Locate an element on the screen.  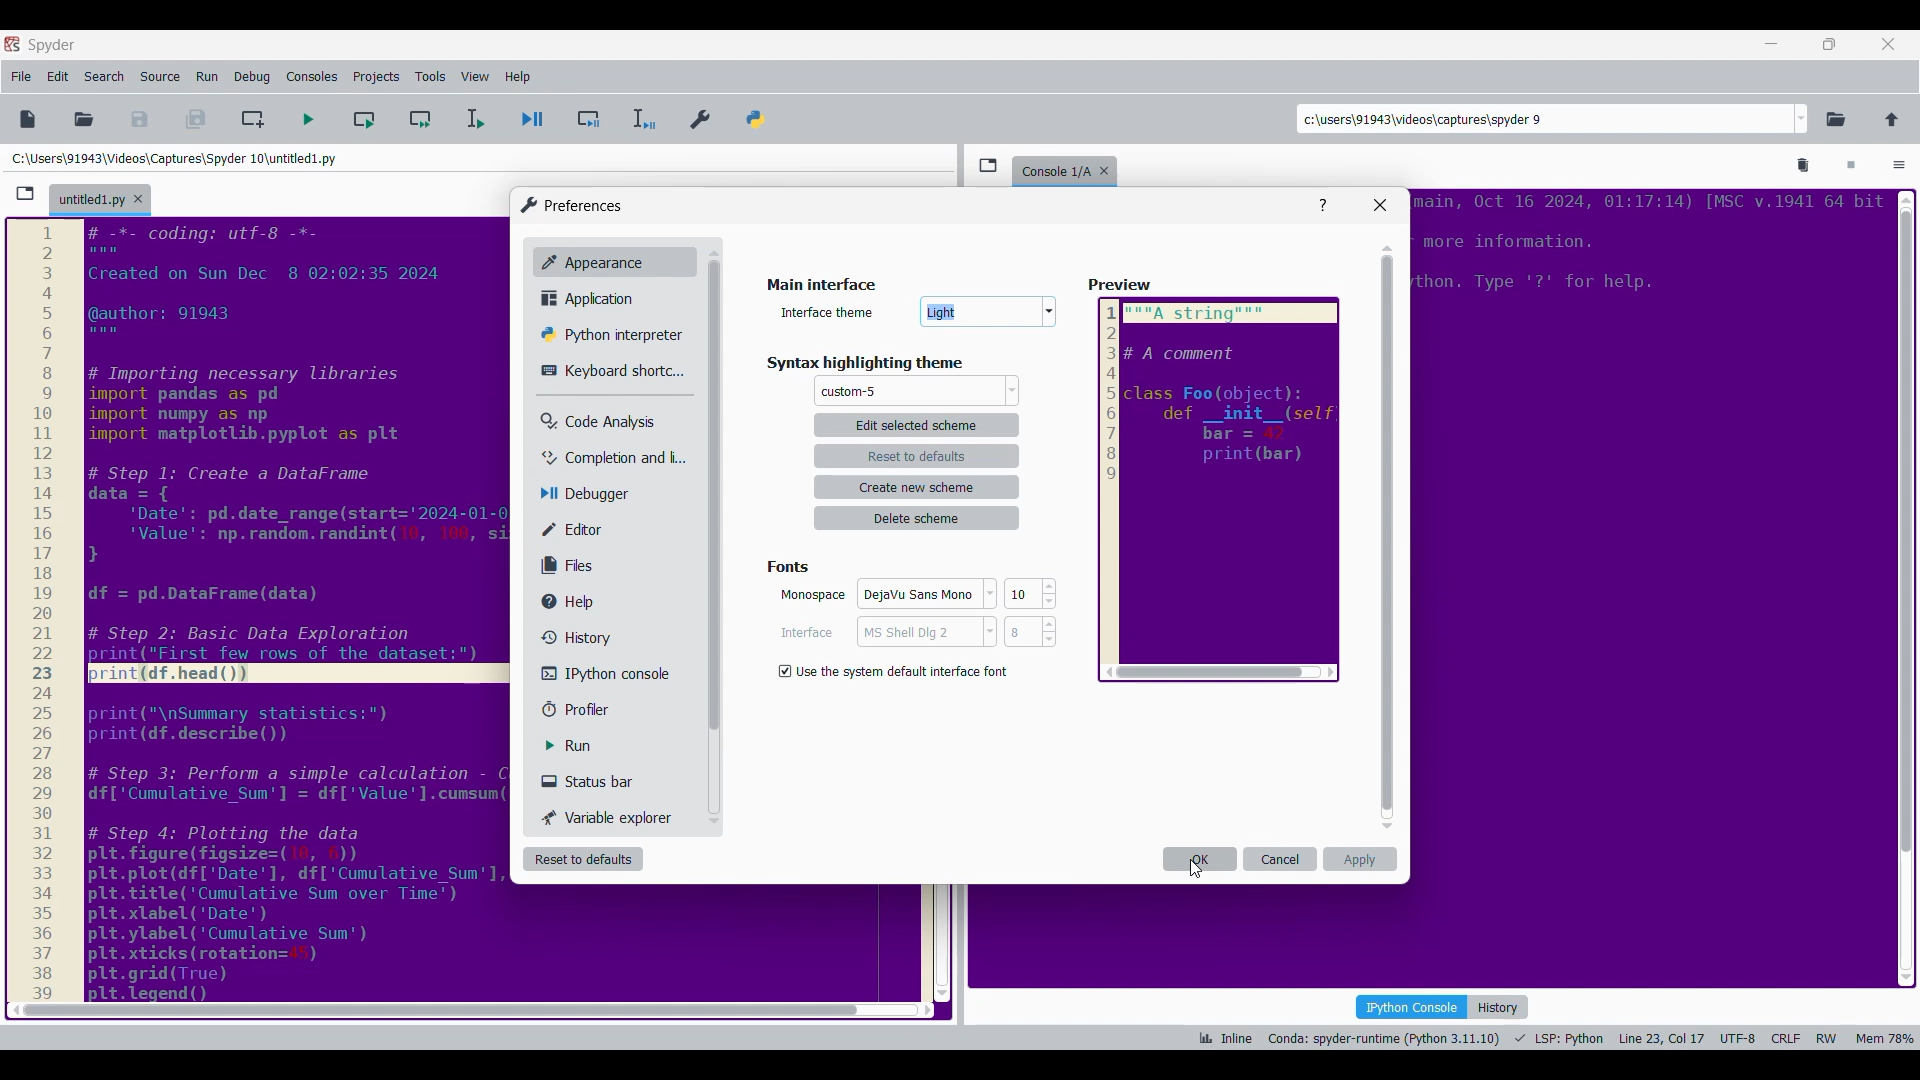
Source menu is located at coordinates (159, 77).